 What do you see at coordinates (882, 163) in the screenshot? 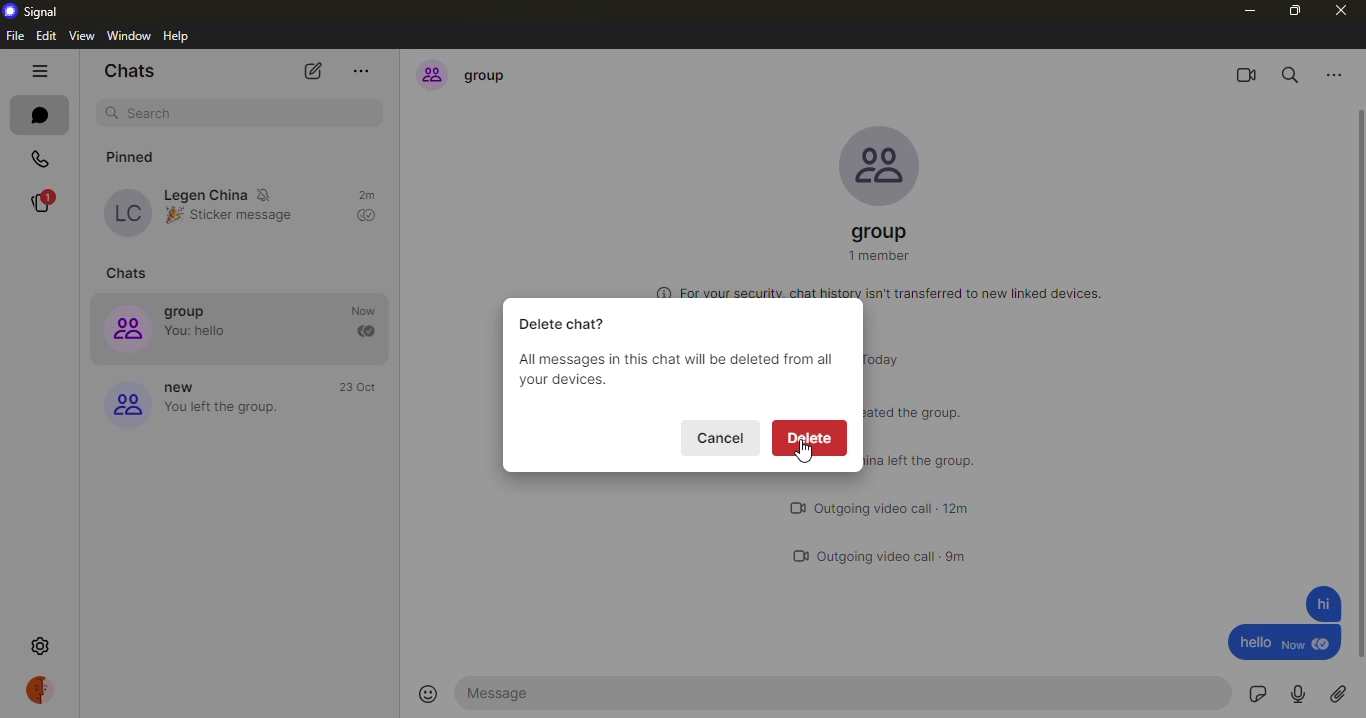
I see `profile pic` at bounding box center [882, 163].